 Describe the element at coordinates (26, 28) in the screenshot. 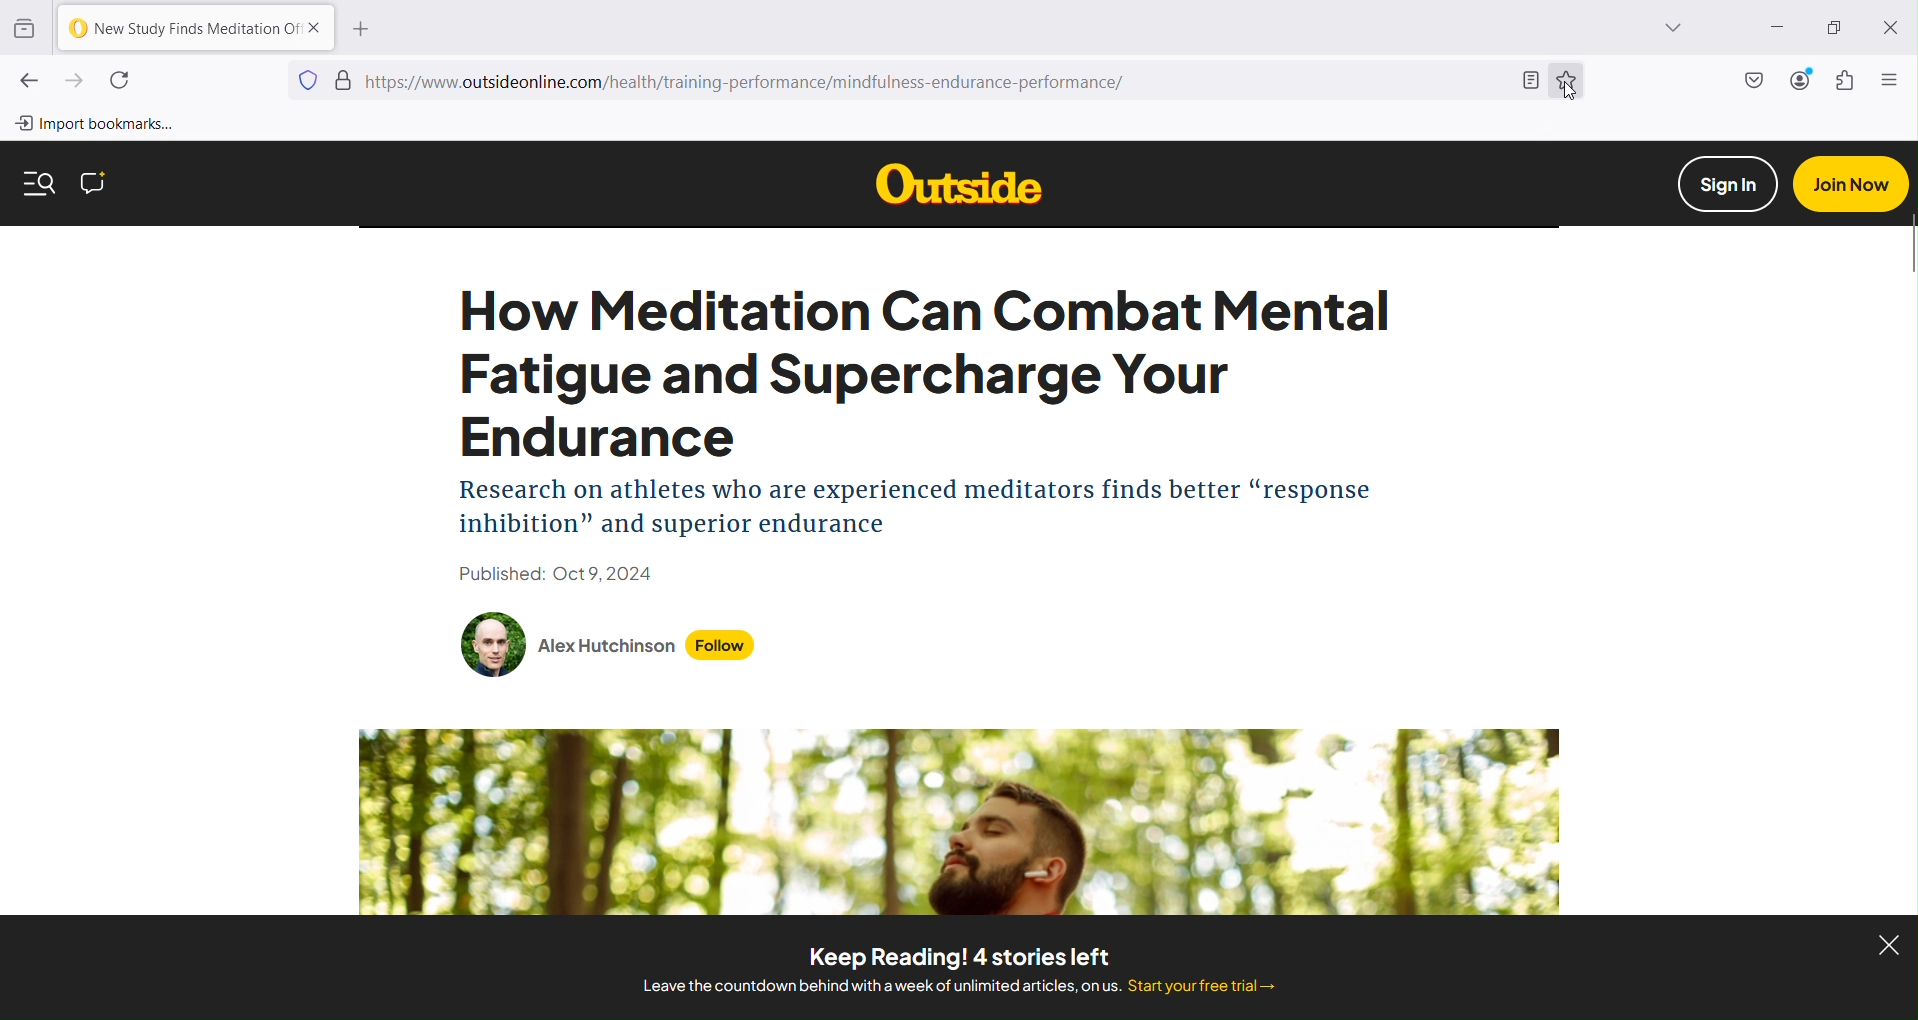

I see `View recent browsing across windows and devices` at that location.